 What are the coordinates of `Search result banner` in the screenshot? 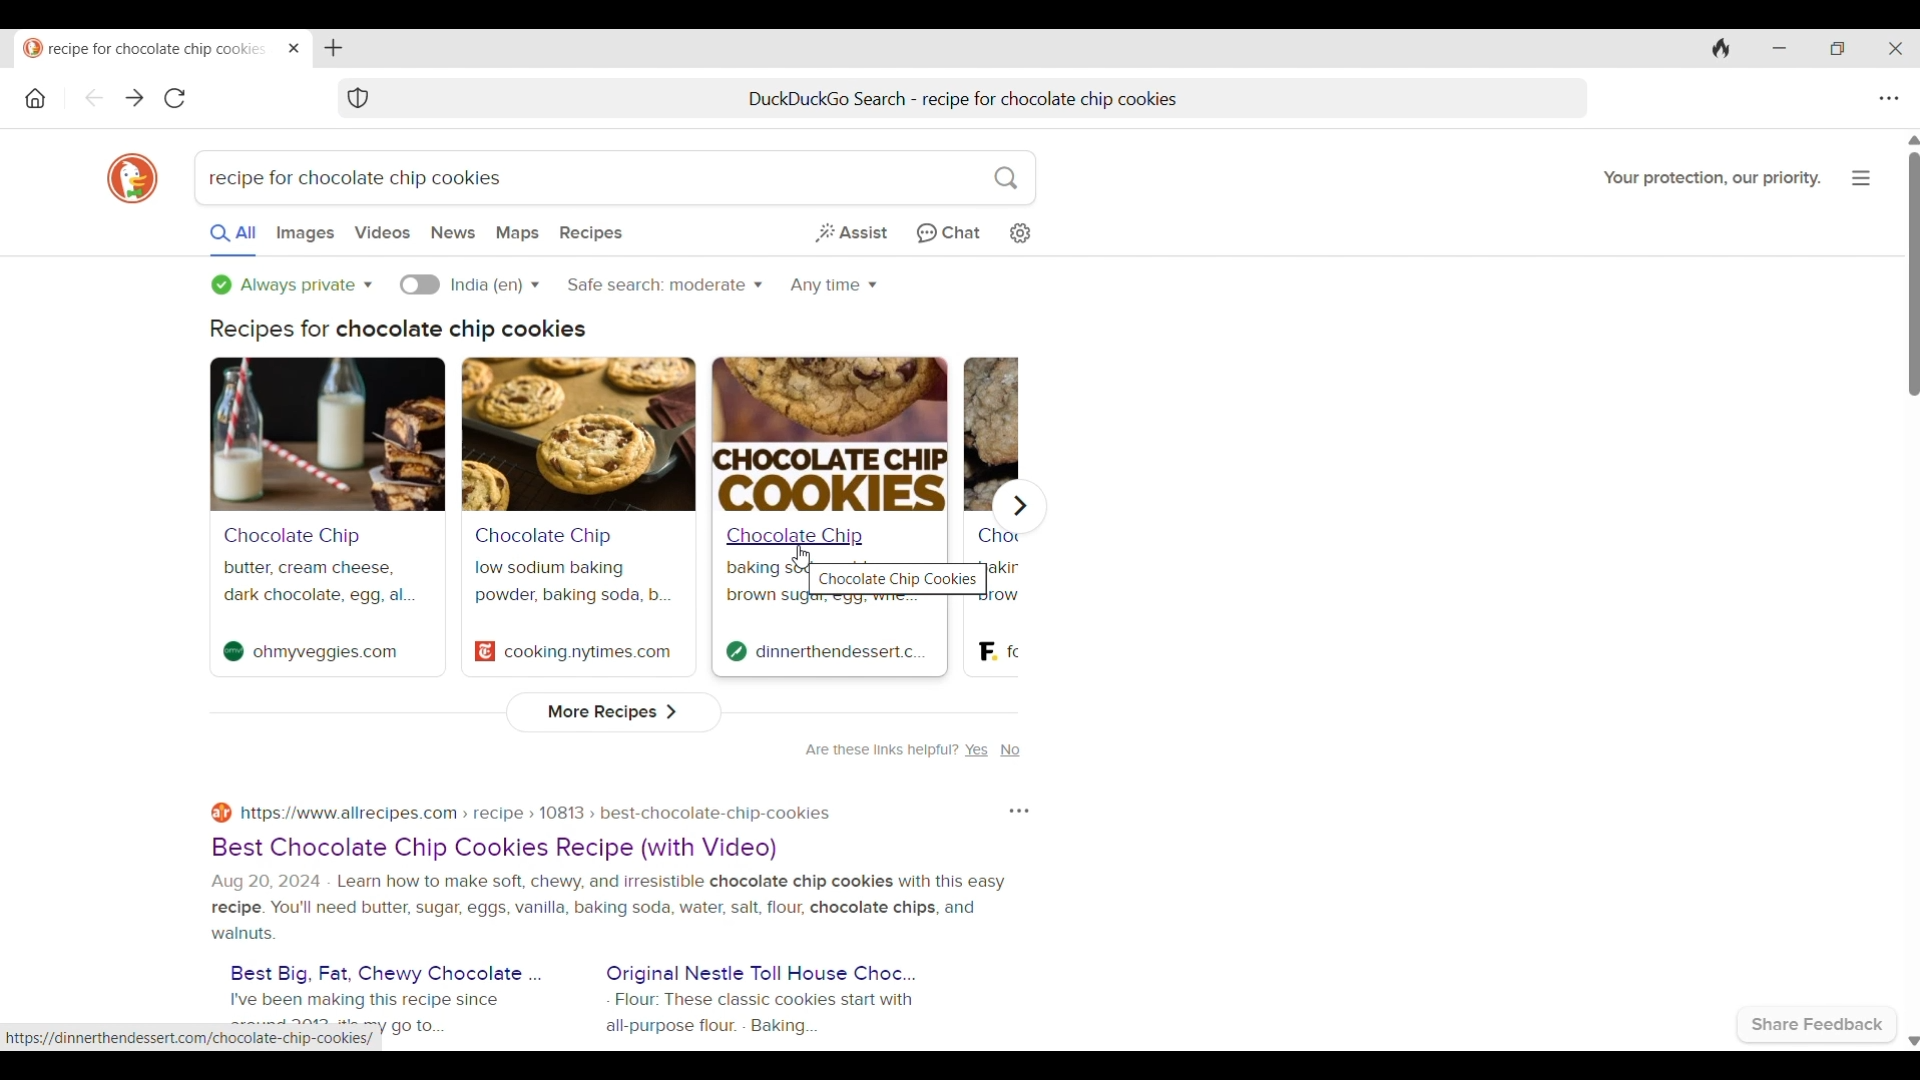 It's located at (579, 434).